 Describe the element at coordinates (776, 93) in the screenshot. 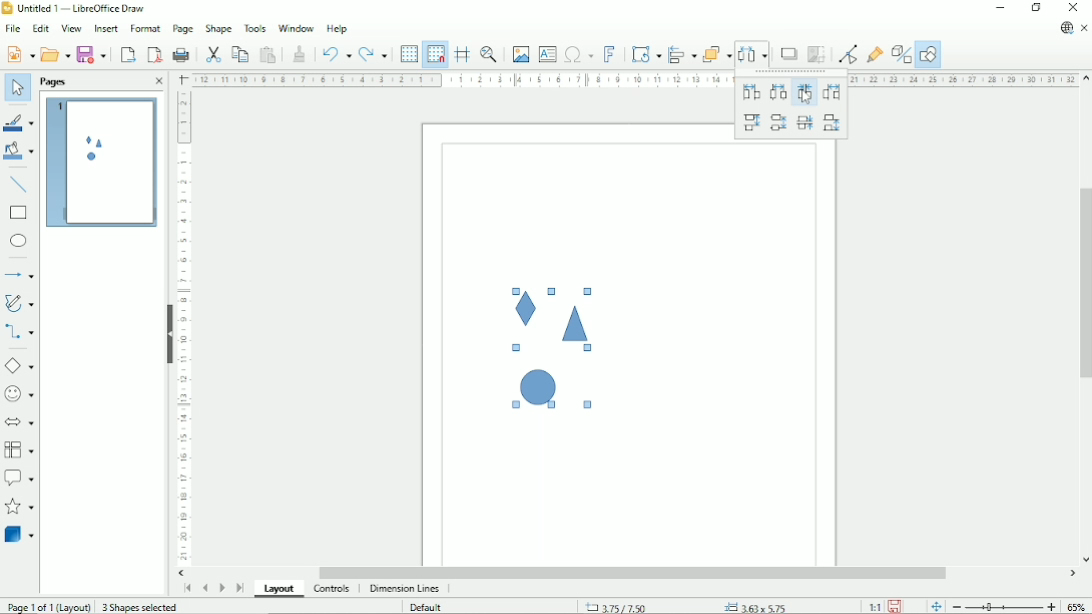

I see `Horizontally center` at that location.